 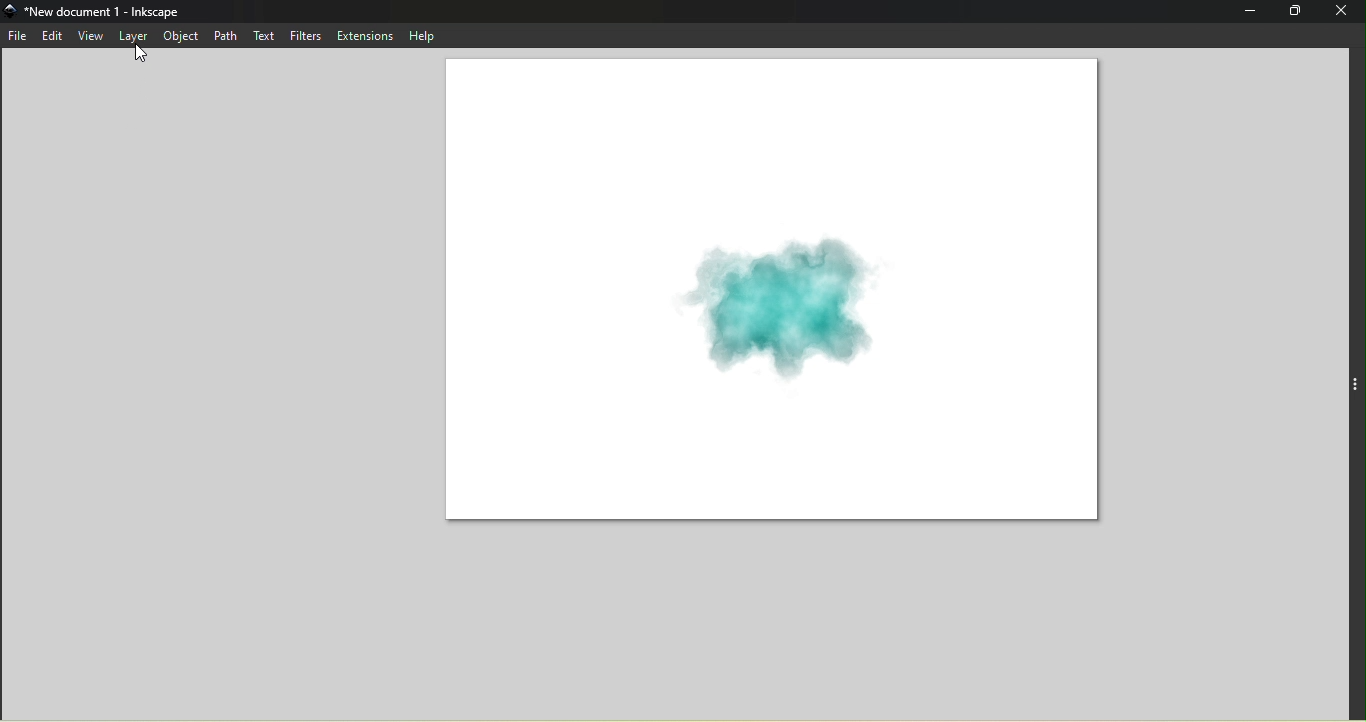 I want to click on Extensions, so click(x=364, y=35).